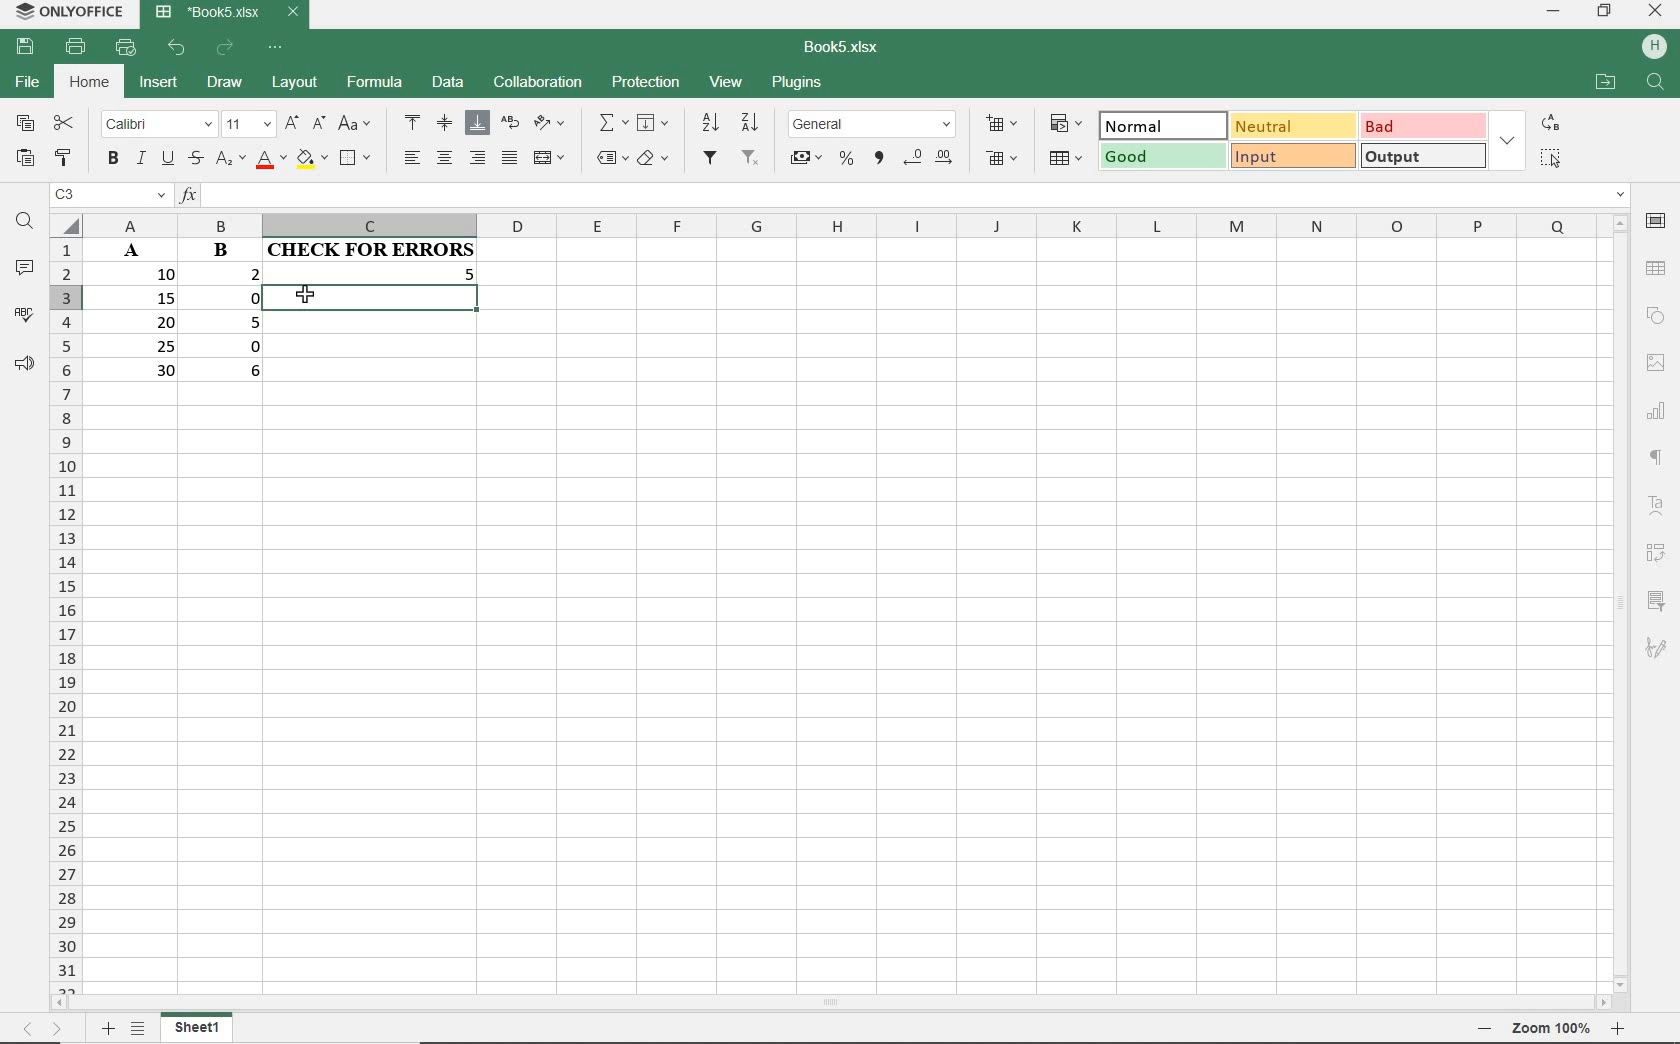 Image resolution: width=1680 pixels, height=1044 pixels. Describe the element at coordinates (806, 157) in the screenshot. I see `ACCOUNTING STYLE` at that location.